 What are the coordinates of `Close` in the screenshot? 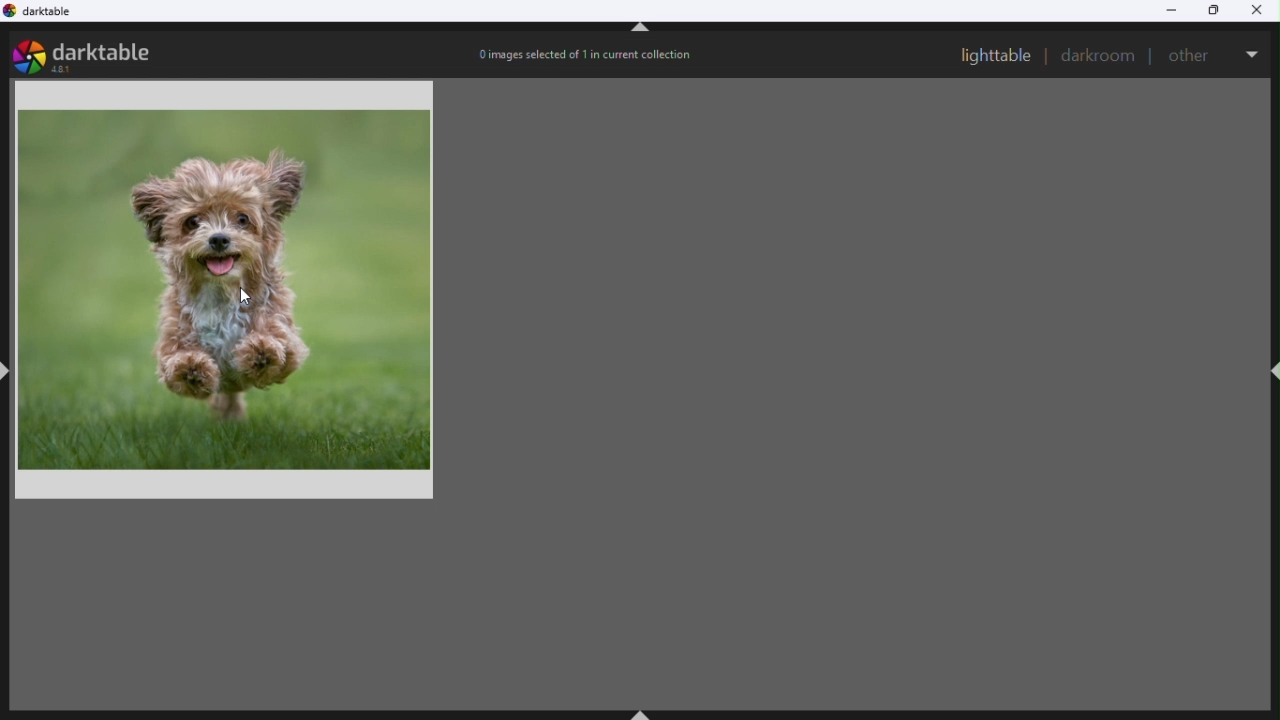 It's located at (1262, 10).